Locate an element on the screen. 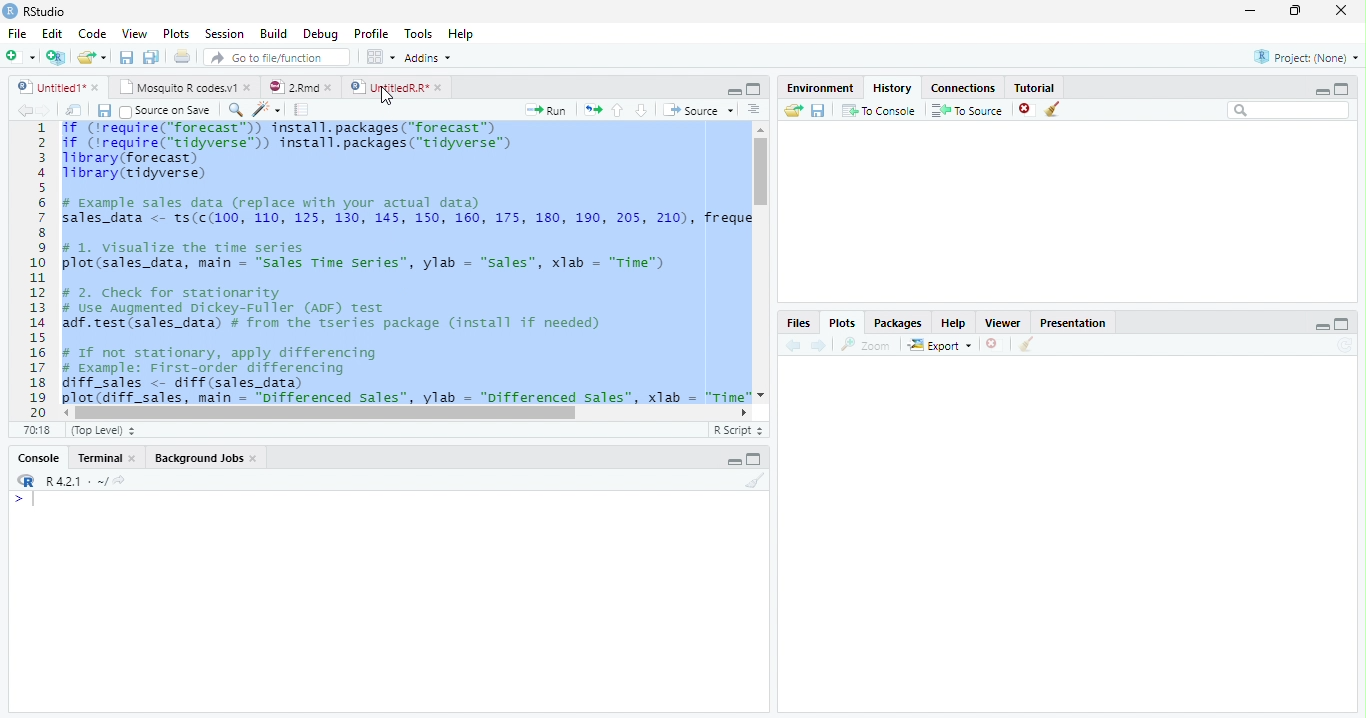  Edit is located at coordinates (53, 33).